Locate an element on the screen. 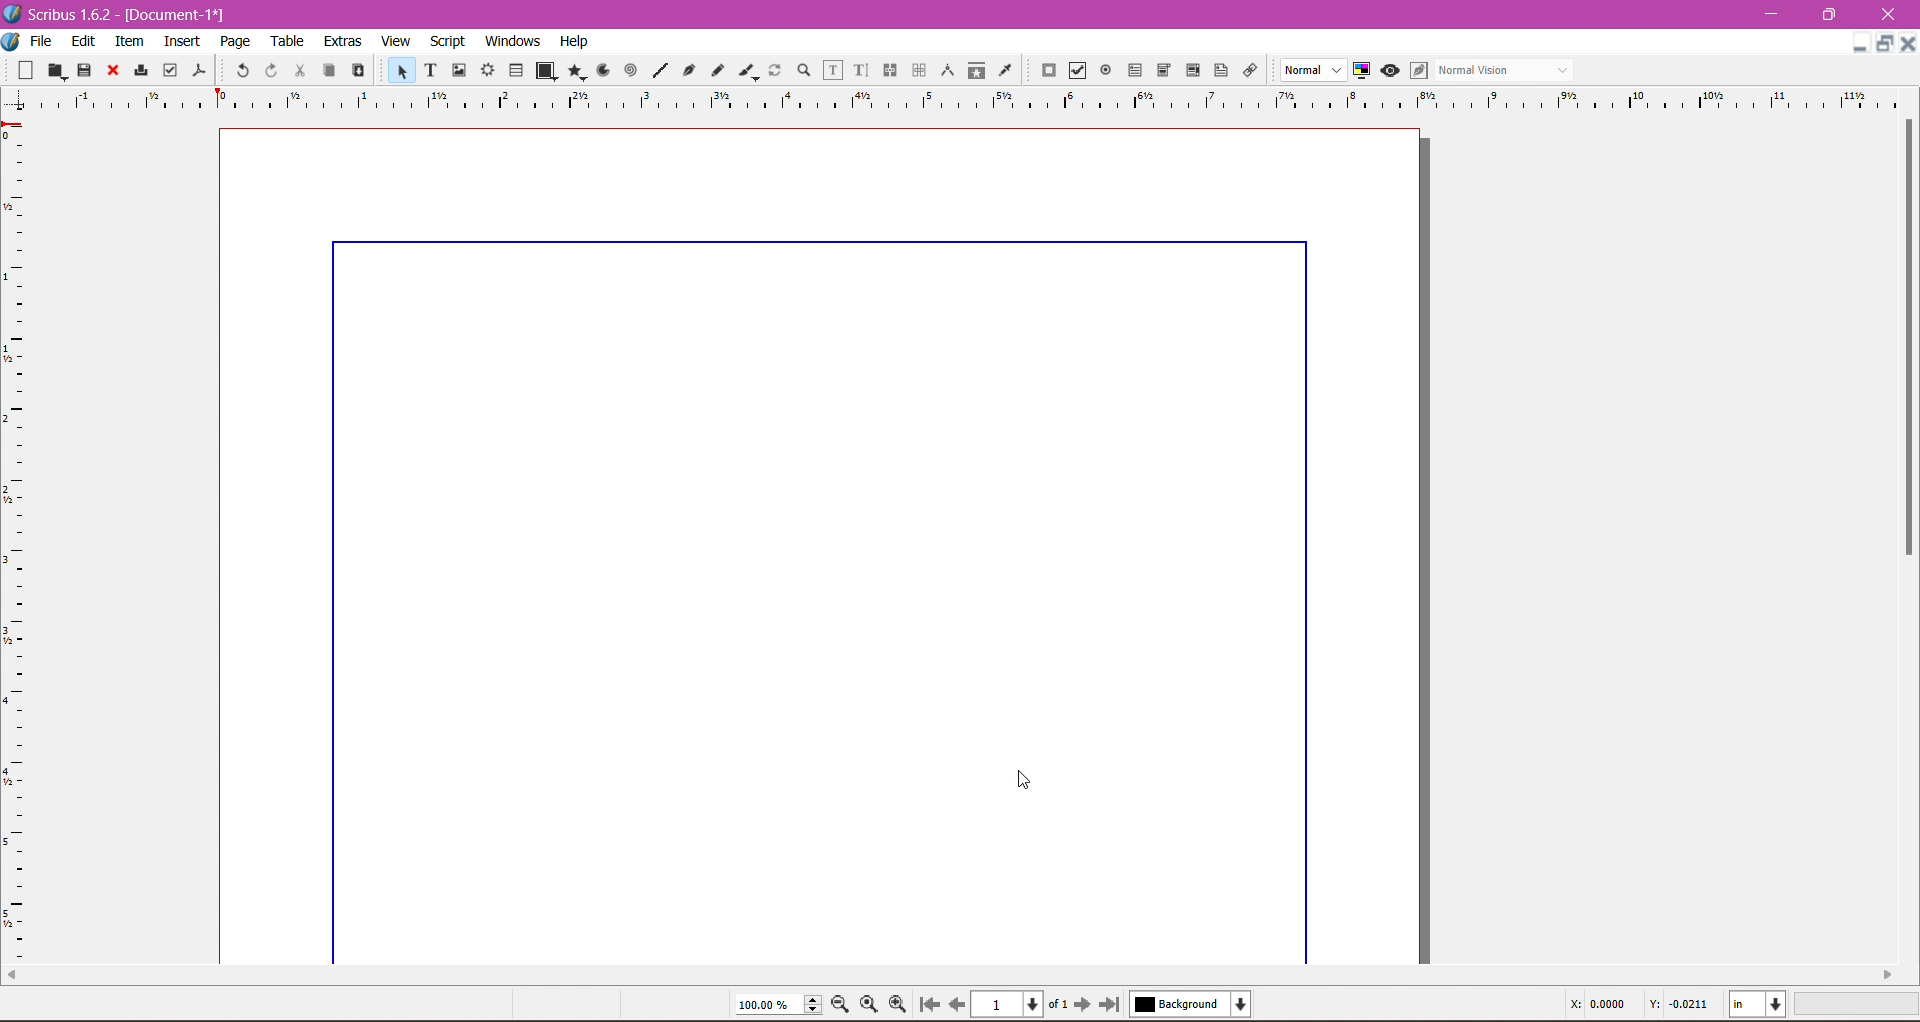 This screenshot has width=1920, height=1022. Go to next page is located at coordinates (1082, 1005).